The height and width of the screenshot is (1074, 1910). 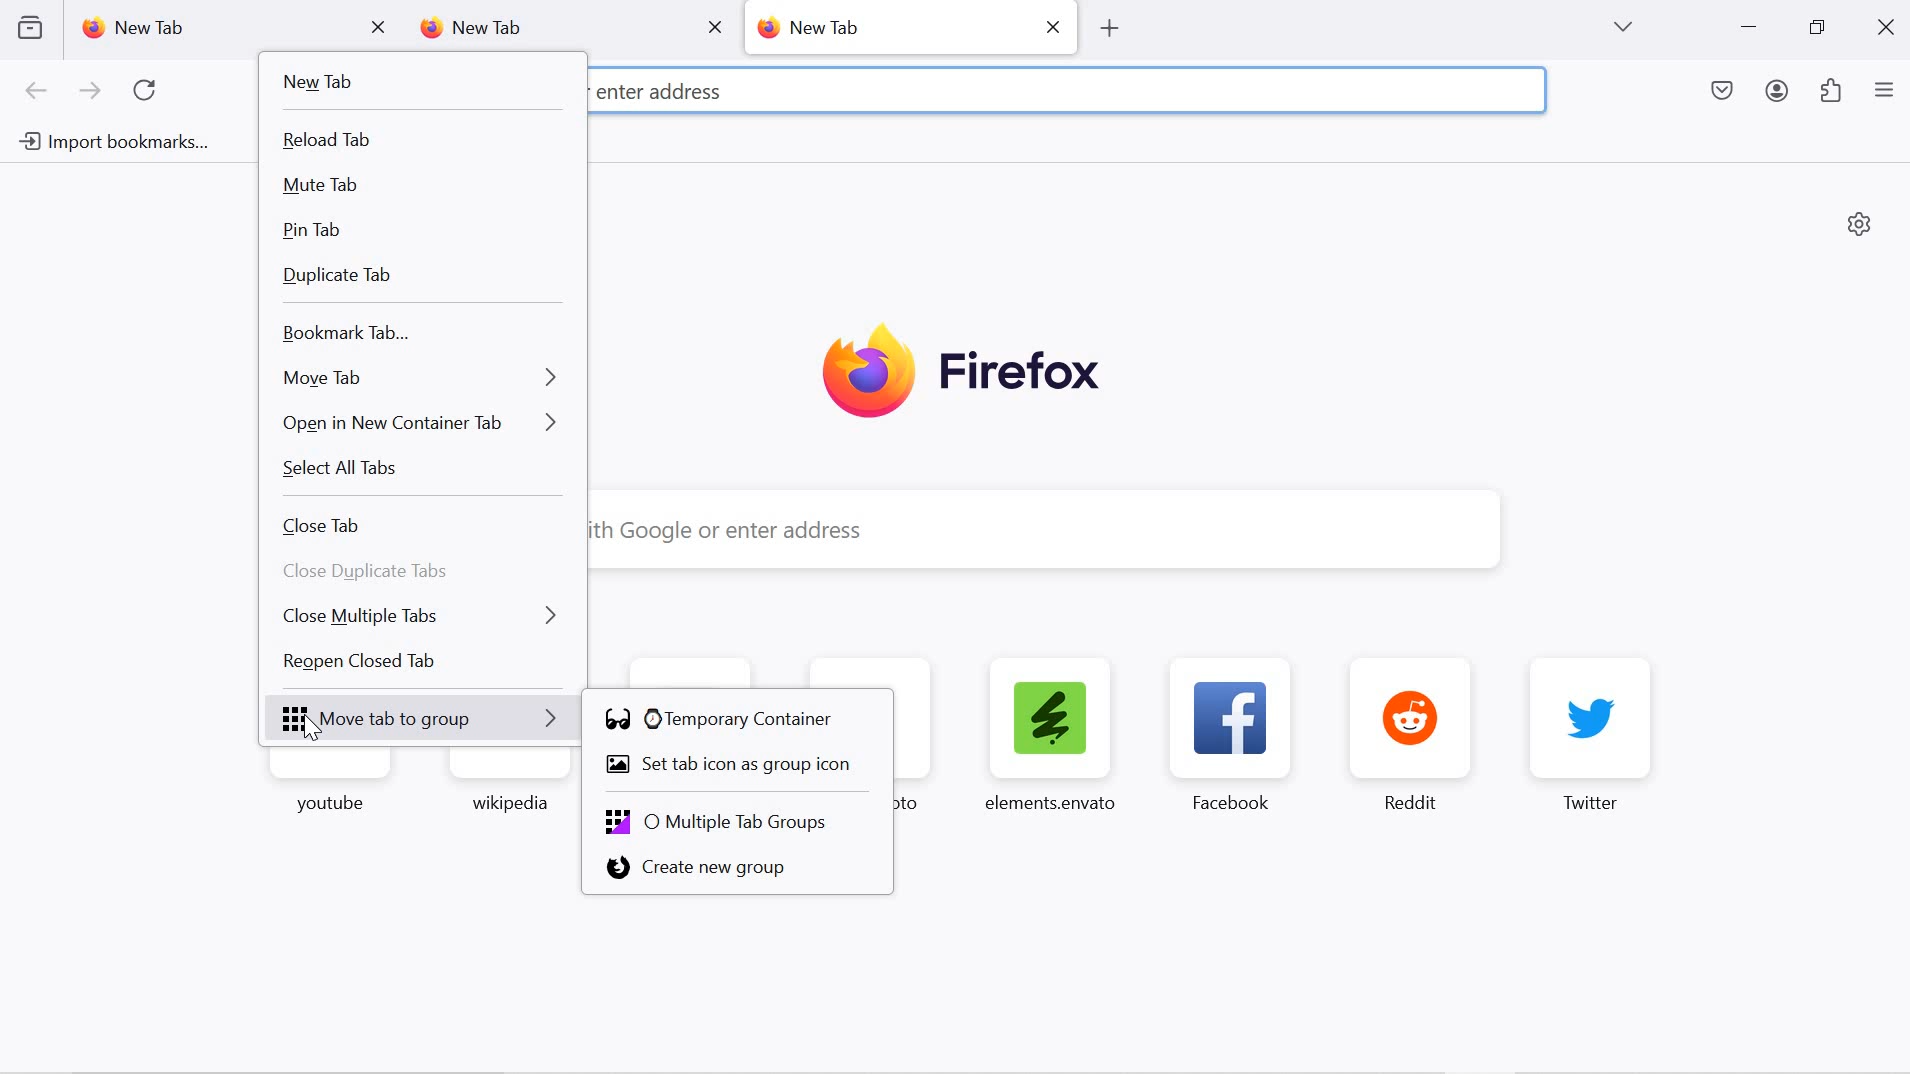 What do you see at coordinates (1048, 733) in the screenshot?
I see `elements.envanto favorite` at bounding box center [1048, 733].